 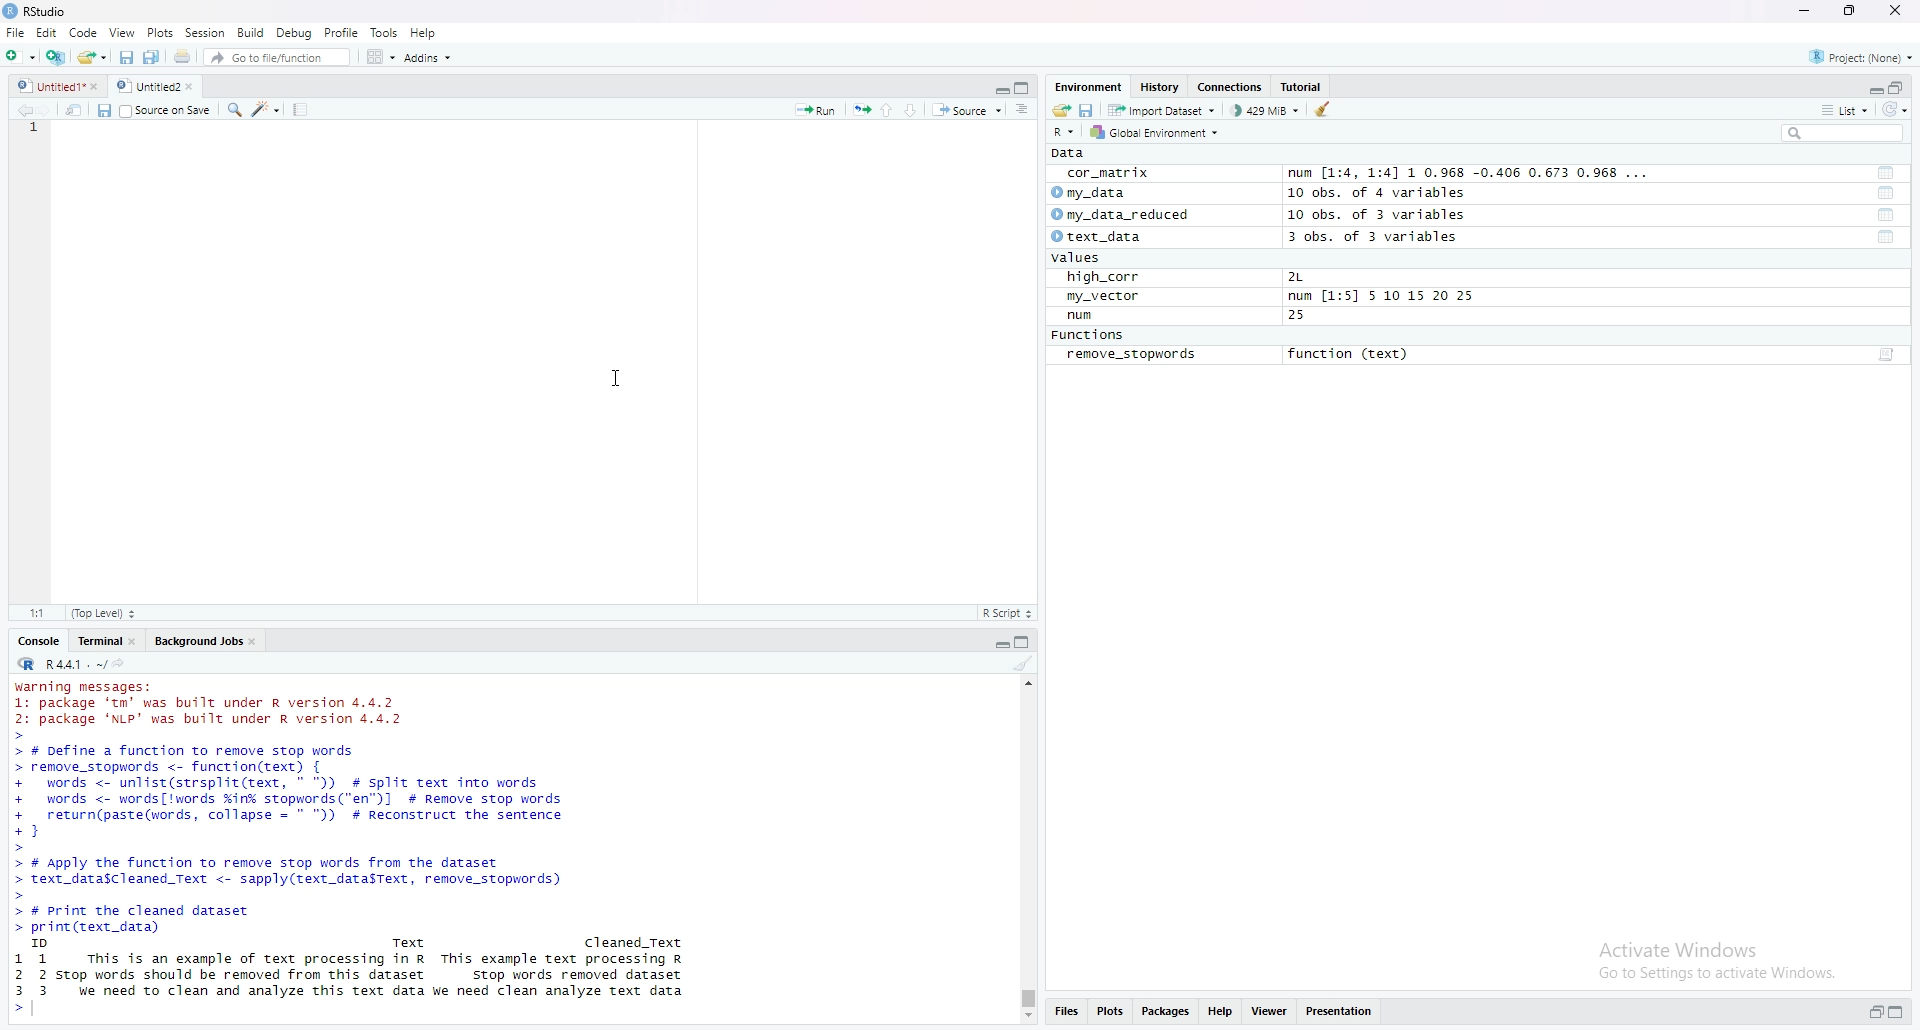 What do you see at coordinates (1885, 215) in the screenshot?
I see `Show Table` at bounding box center [1885, 215].